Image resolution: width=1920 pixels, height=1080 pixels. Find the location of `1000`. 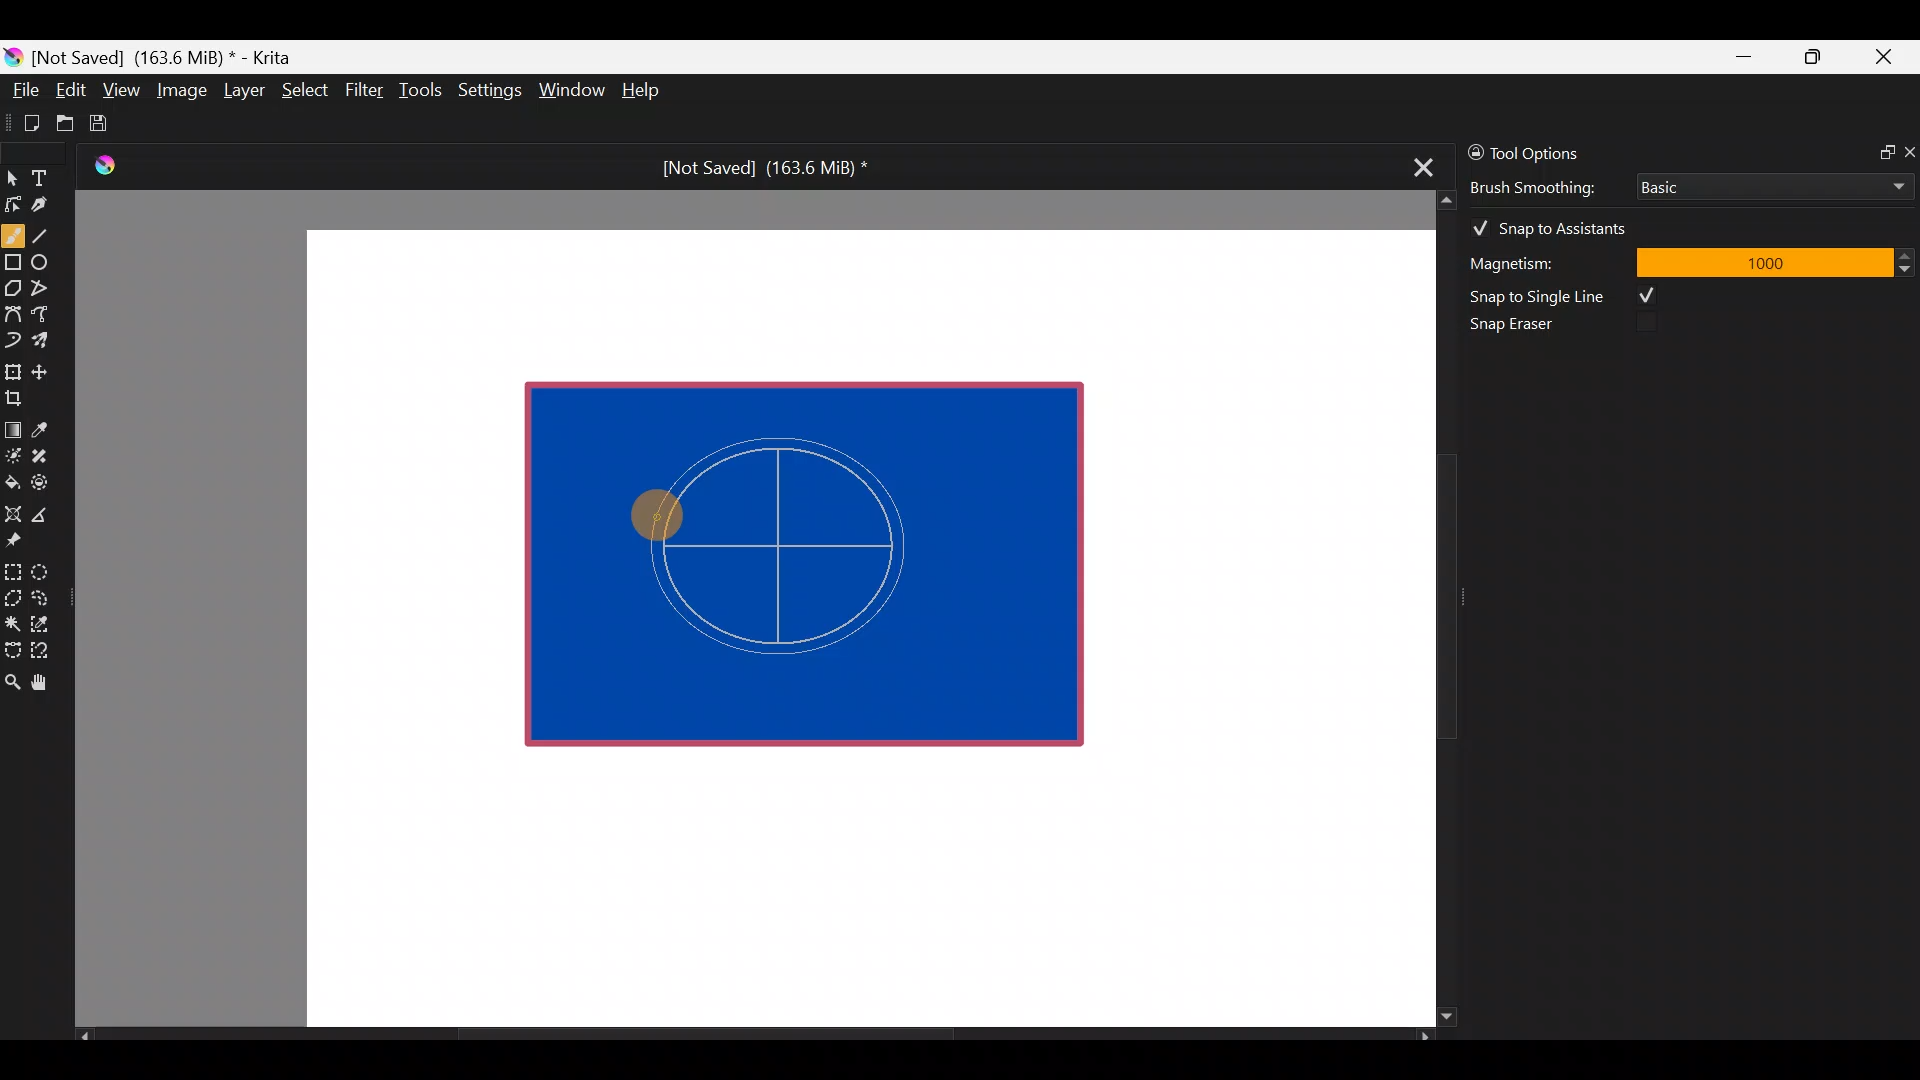

1000 is located at coordinates (1763, 261).